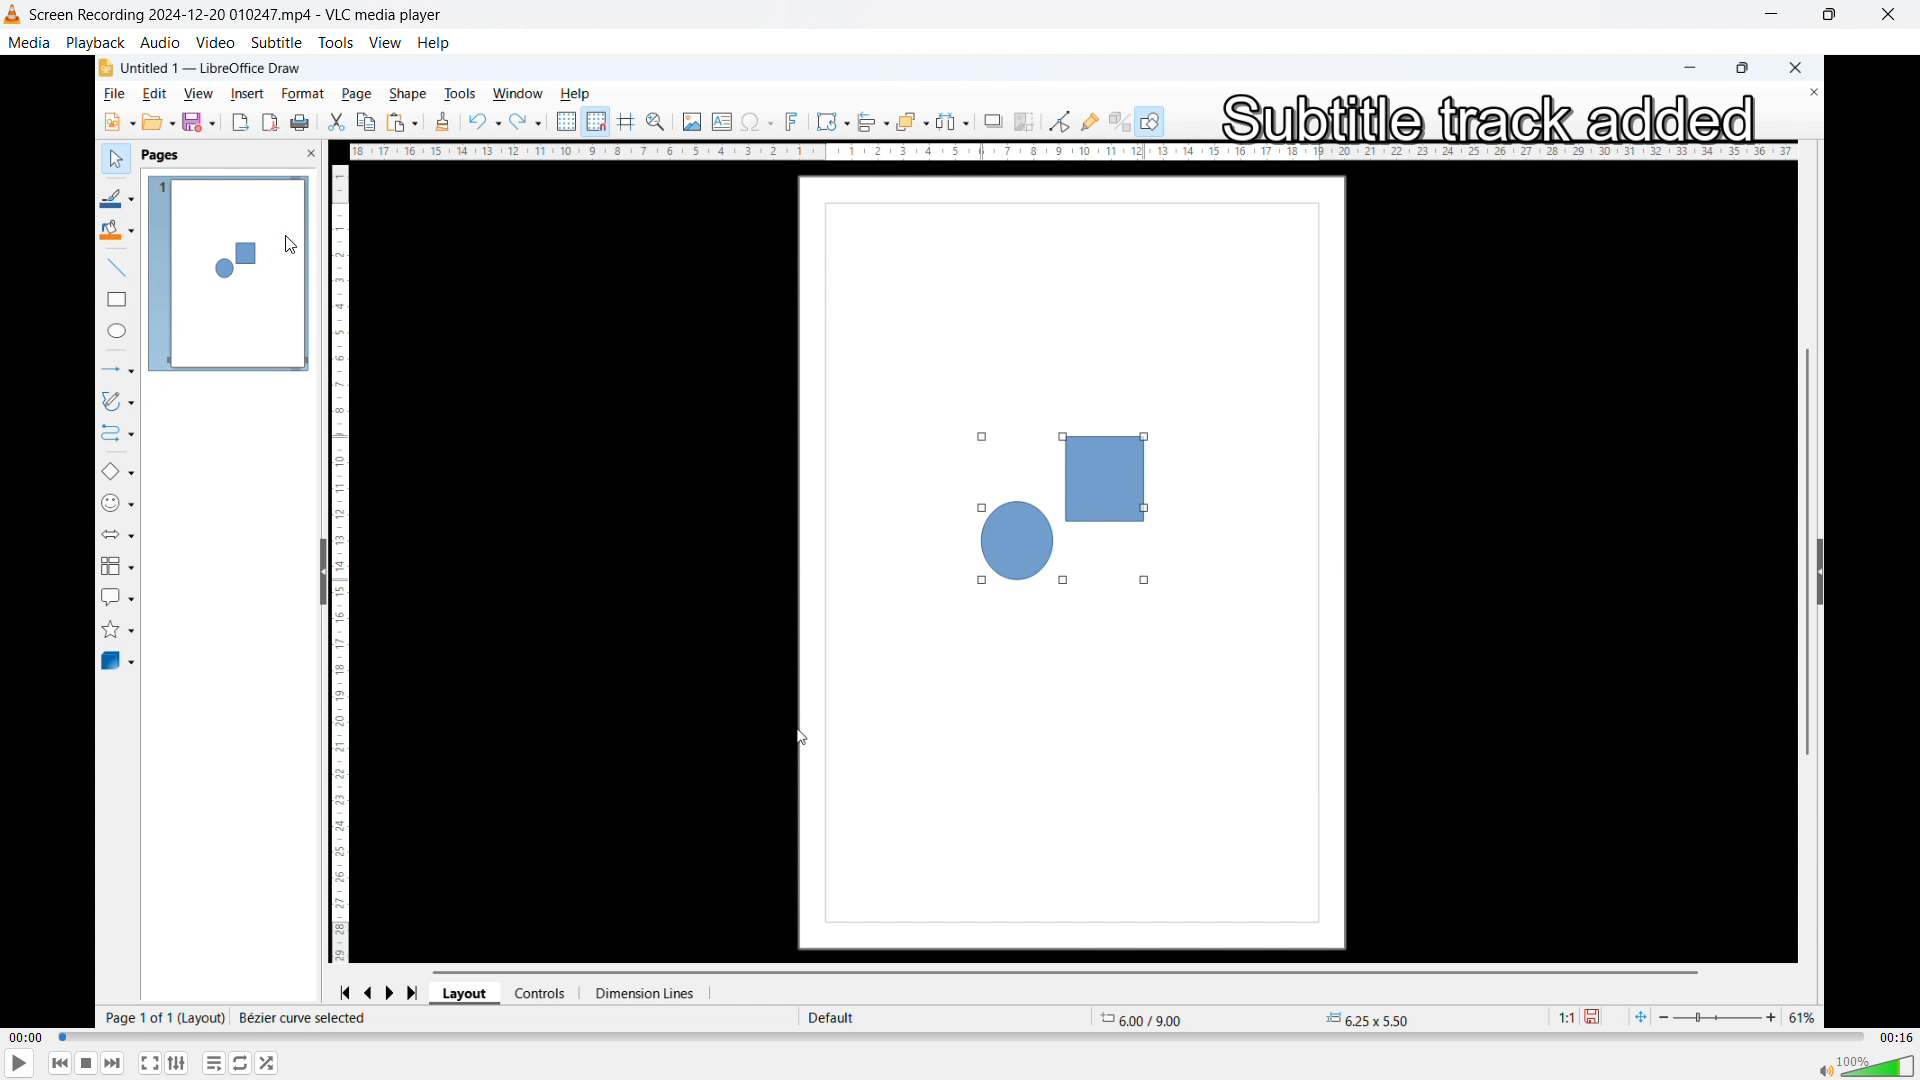 The width and height of the screenshot is (1920, 1080). I want to click on line color, so click(118, 197).